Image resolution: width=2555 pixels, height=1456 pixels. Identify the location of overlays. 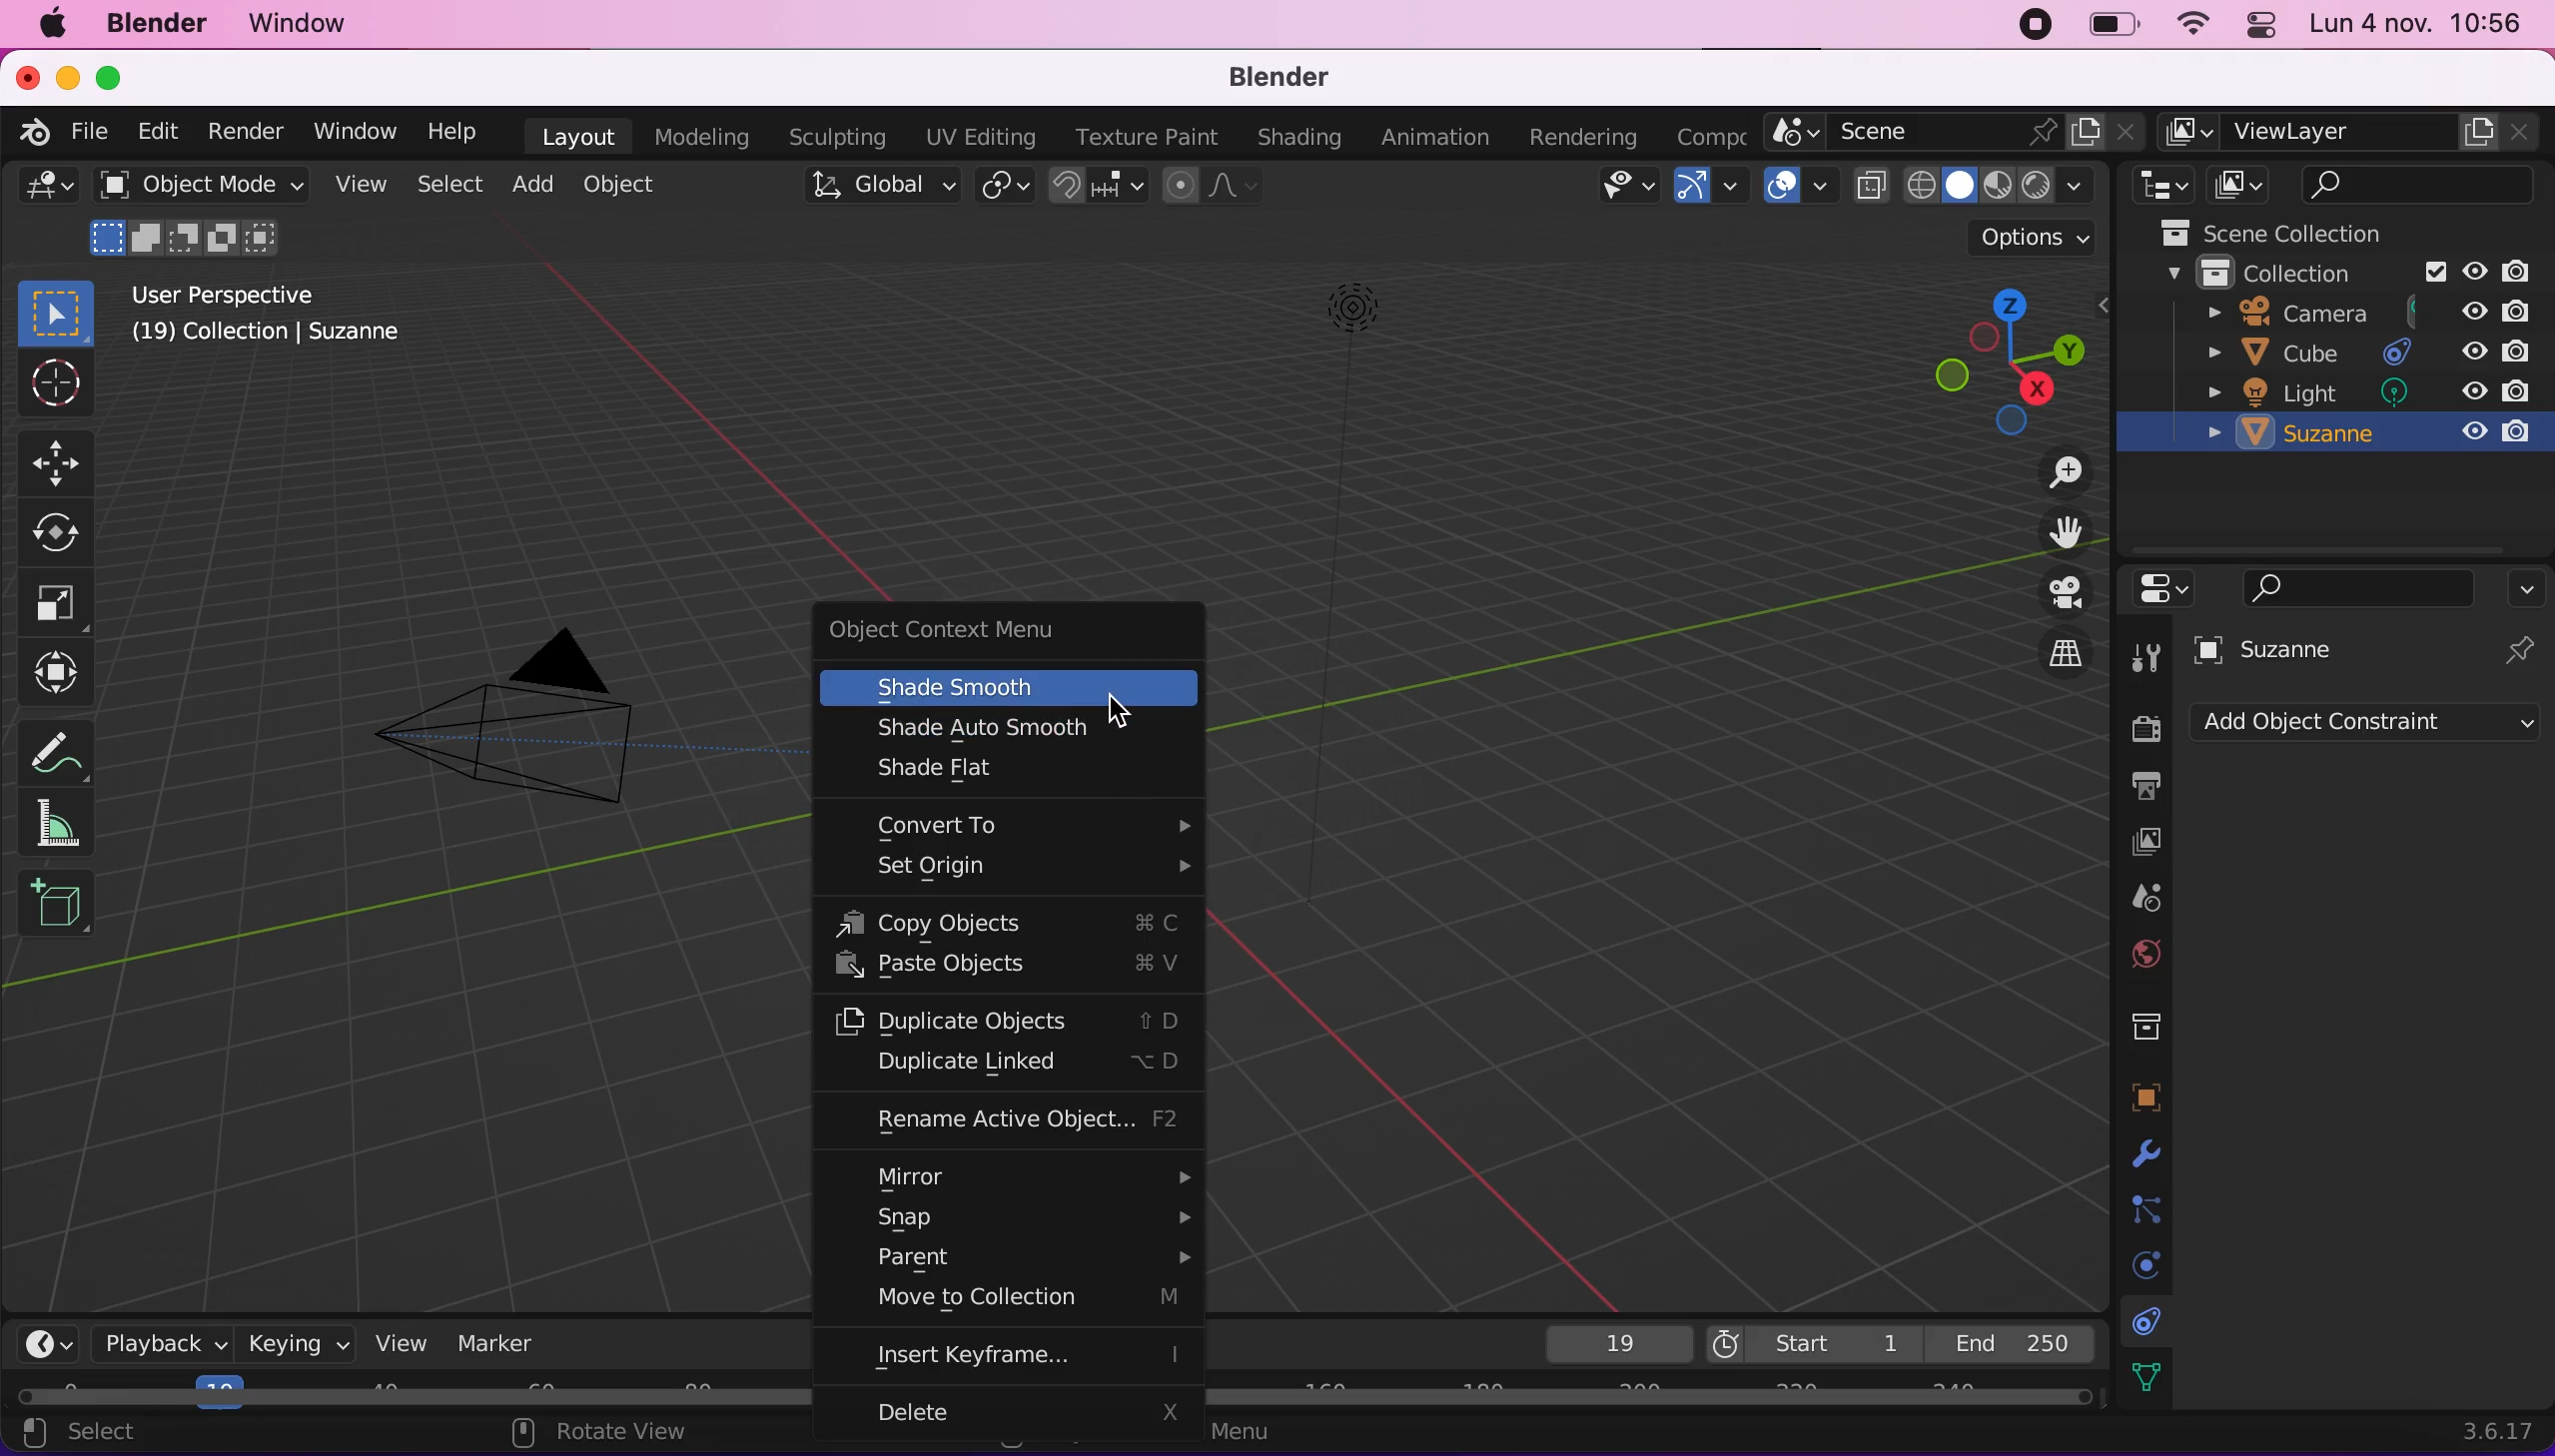
(1824, 189).